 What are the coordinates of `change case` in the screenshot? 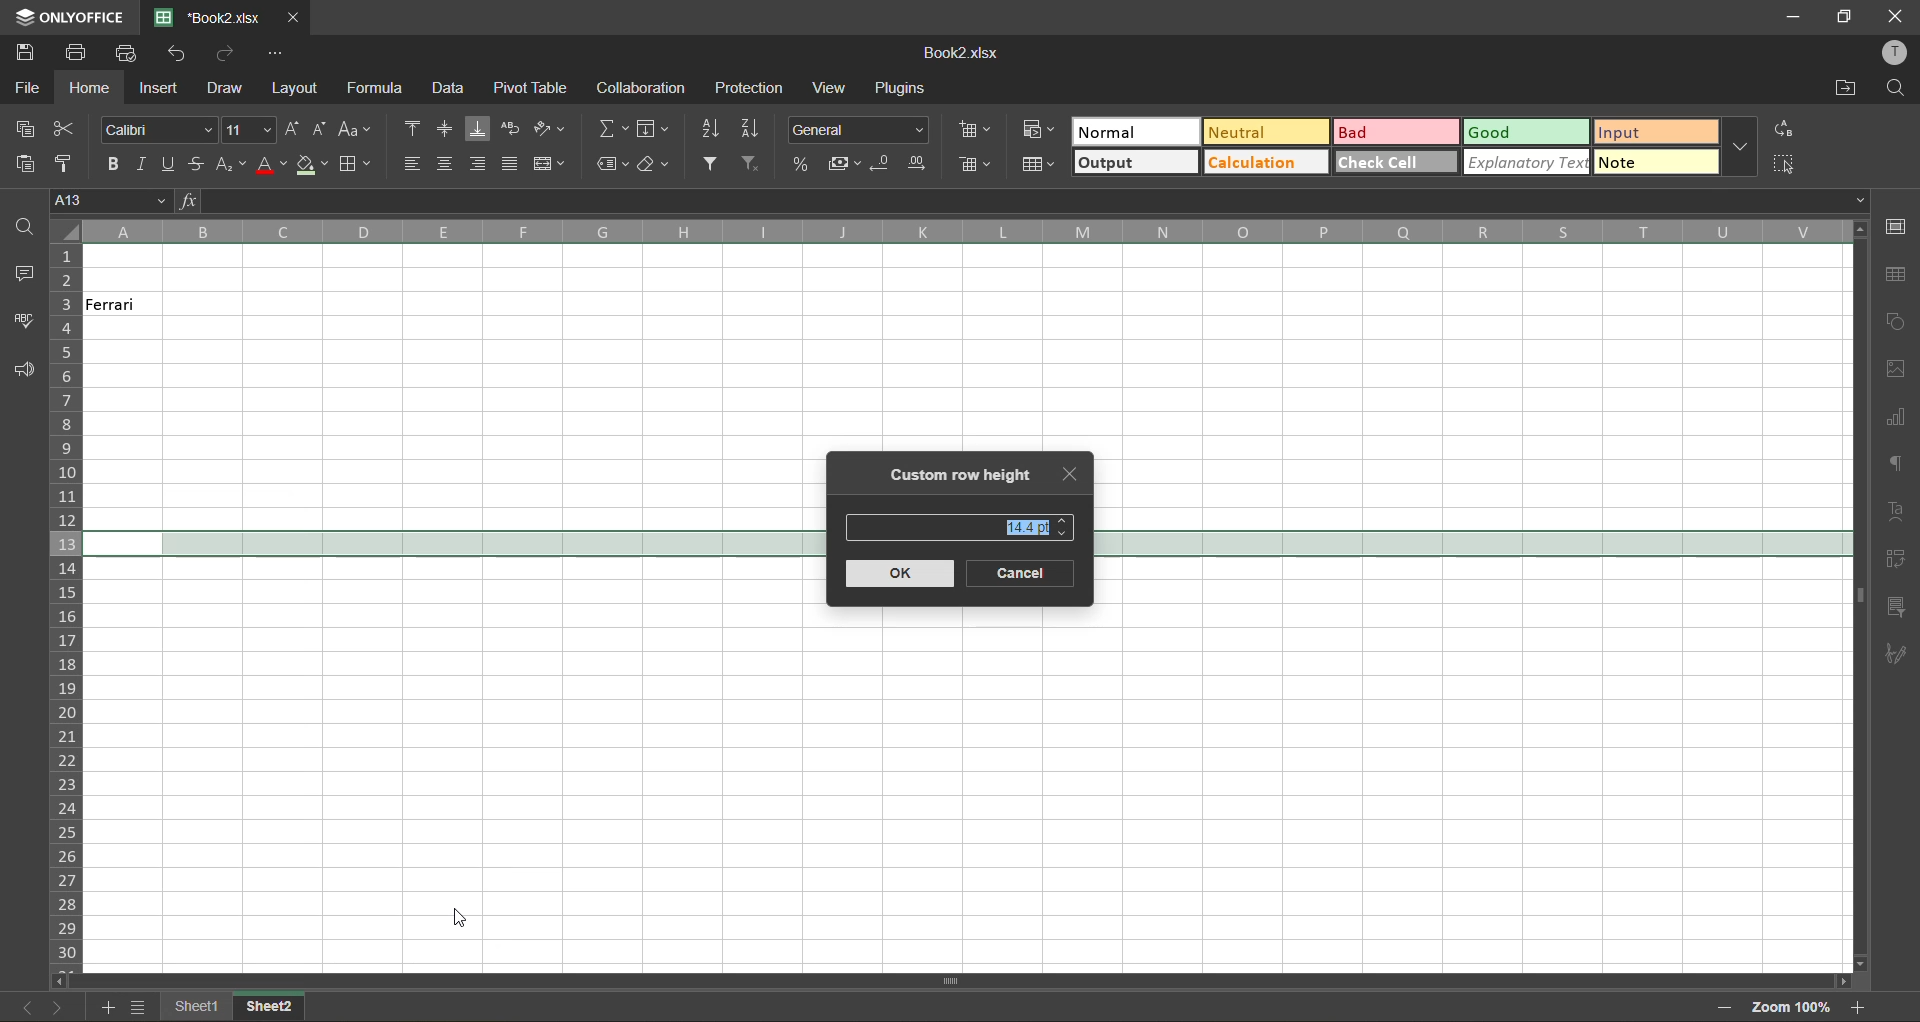 It's located at (357, 131).